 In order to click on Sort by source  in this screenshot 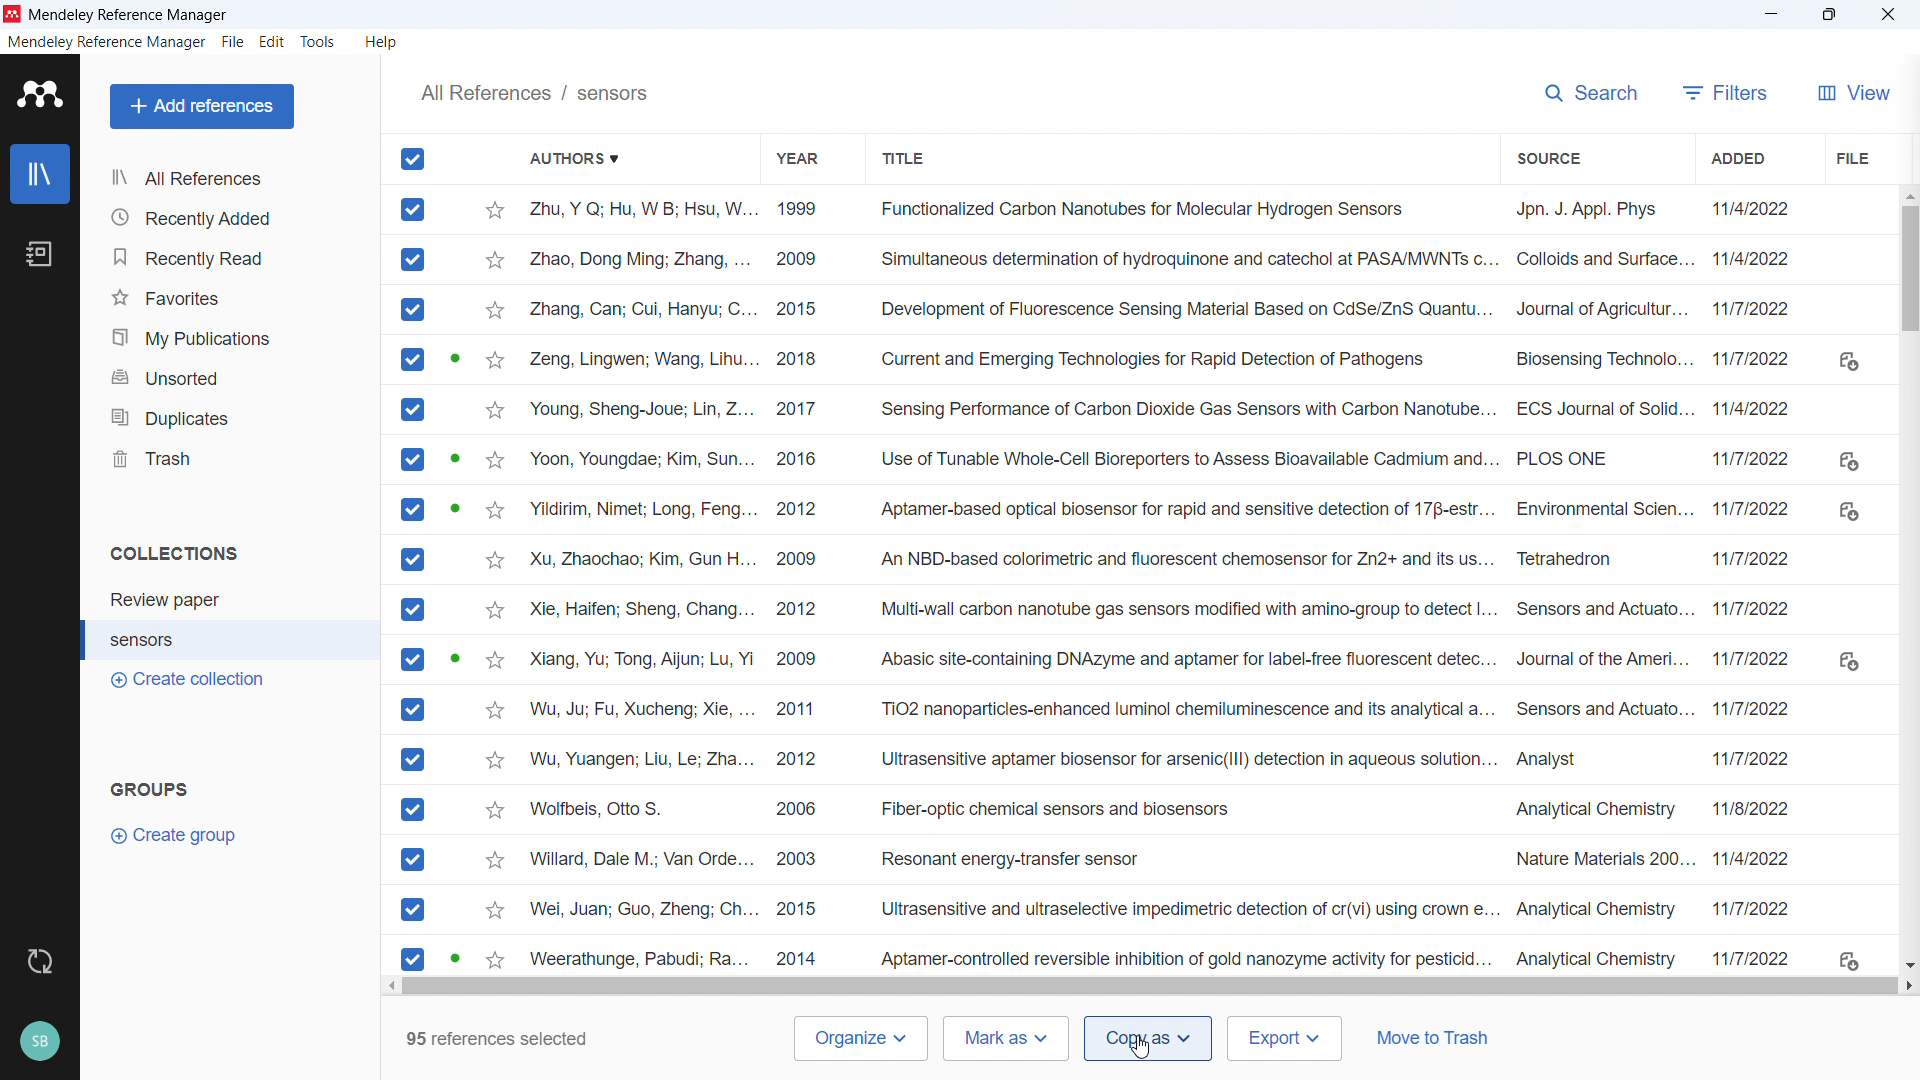, I will do `click(1546, 157)`.